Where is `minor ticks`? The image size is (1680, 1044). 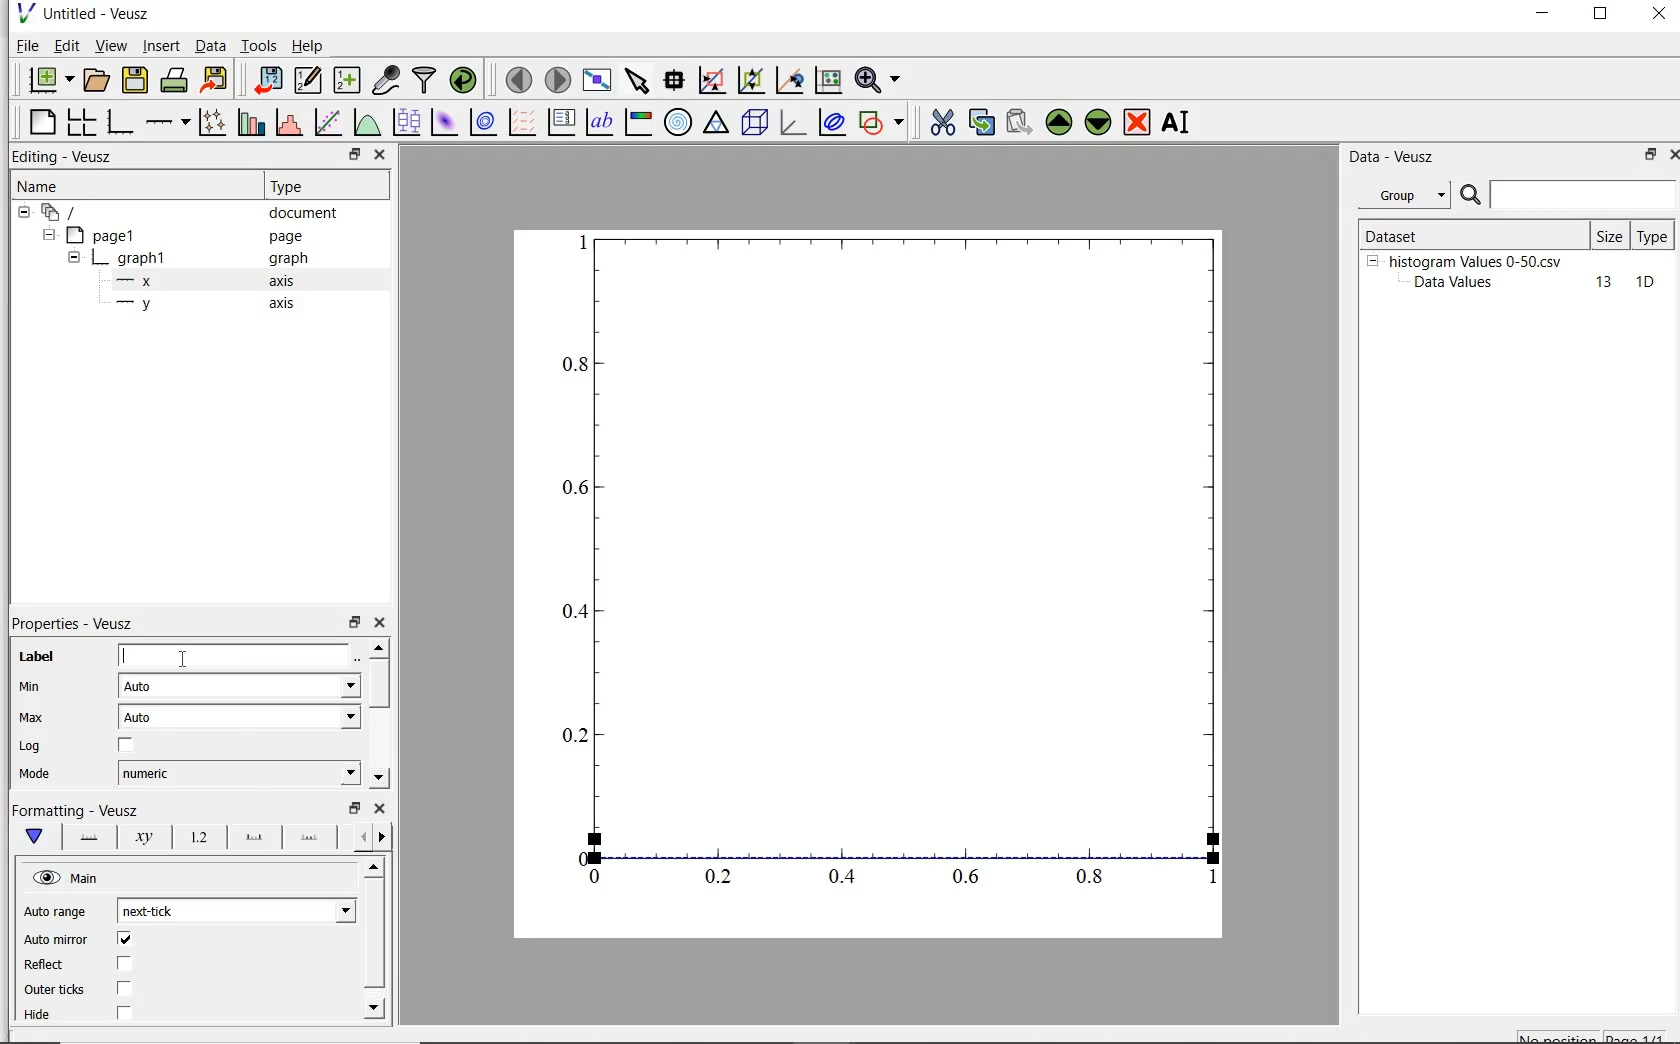
minor ticks is located at coordinates (310, 839).